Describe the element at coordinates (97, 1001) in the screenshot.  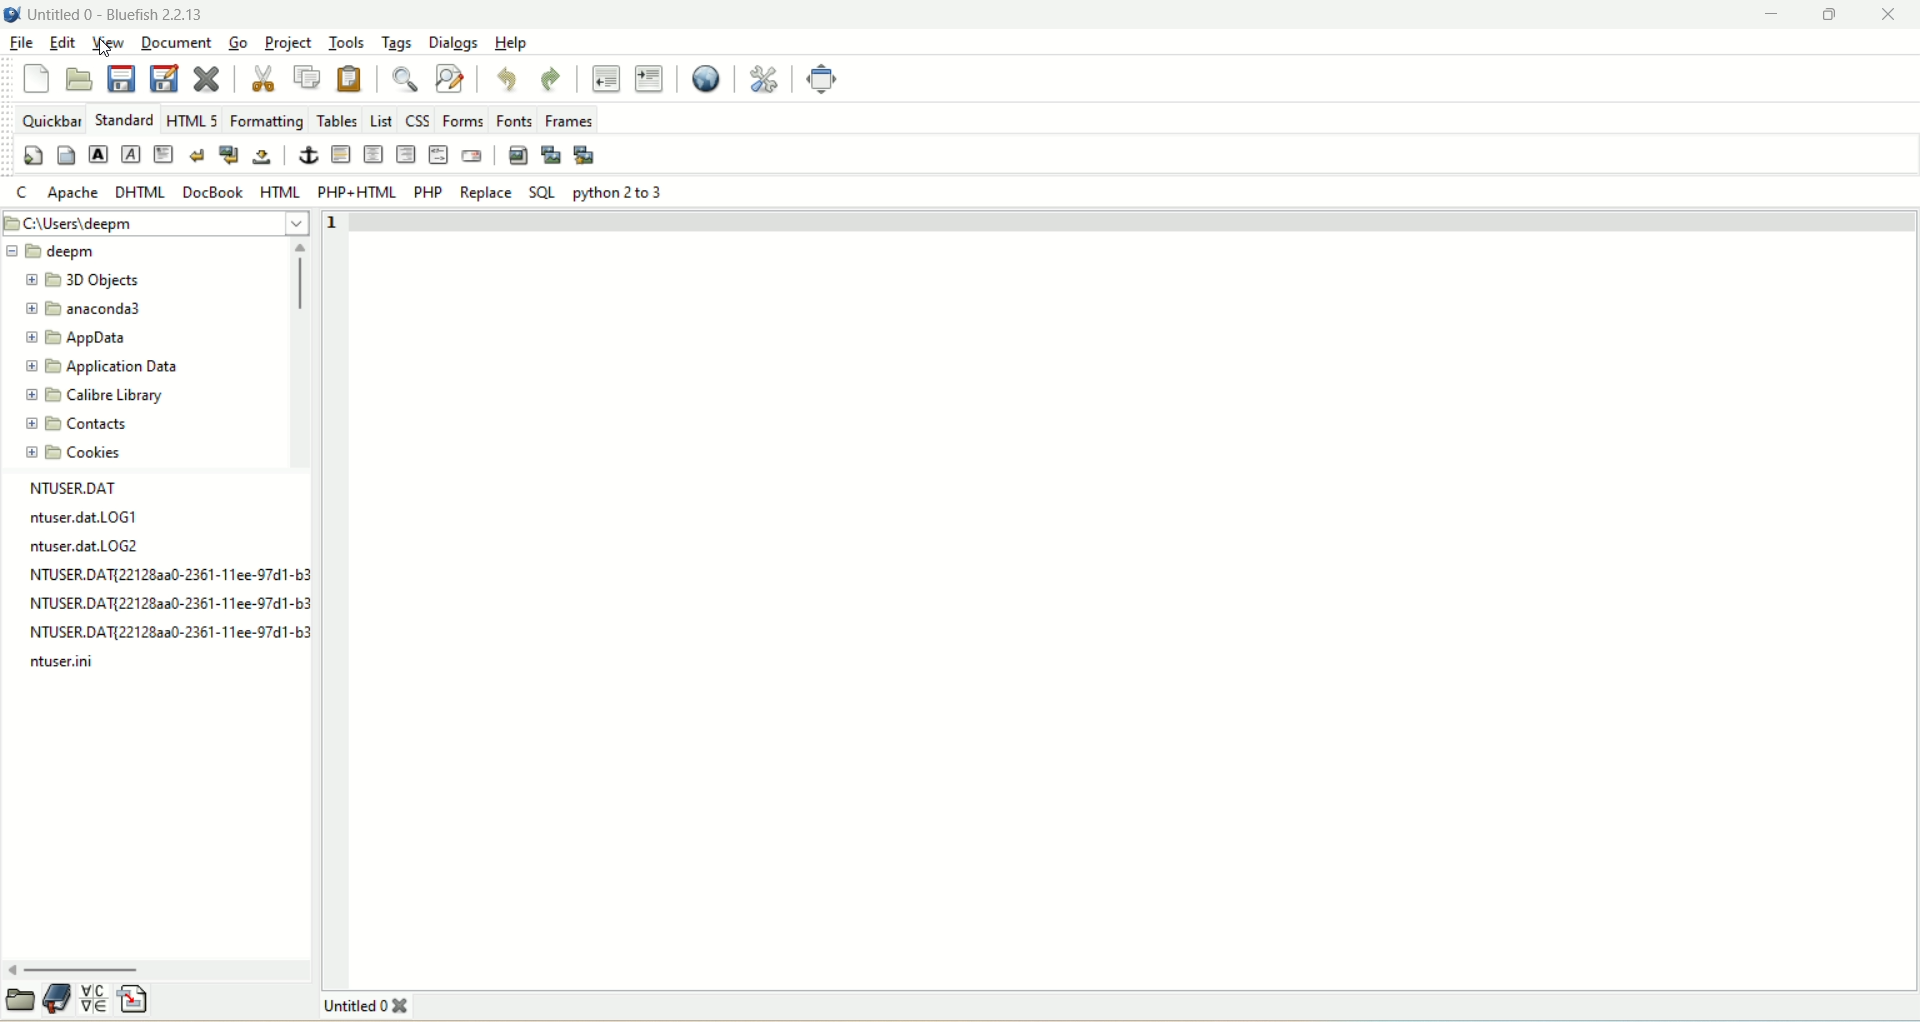
I see `insert special character` at that location.